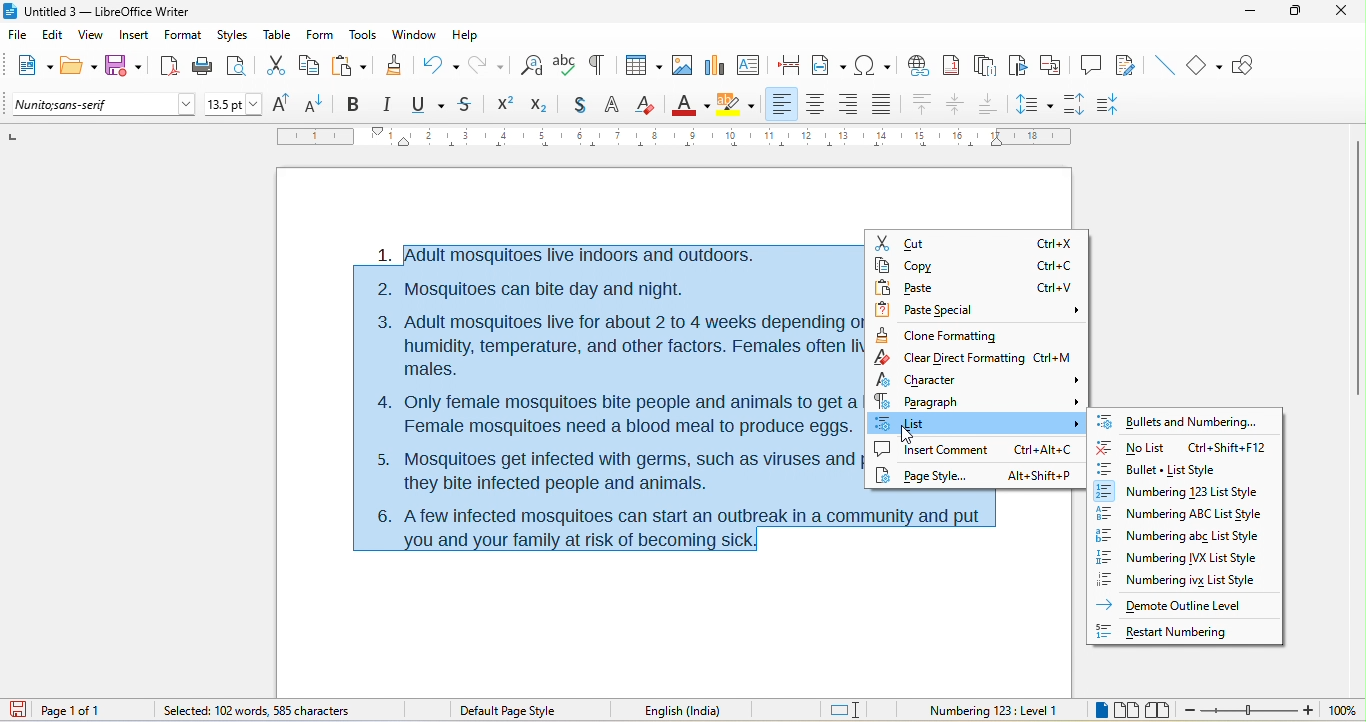 The width and height of the screenshot is (1366, 722). I want to click on cross reference, so click(1055, 65).